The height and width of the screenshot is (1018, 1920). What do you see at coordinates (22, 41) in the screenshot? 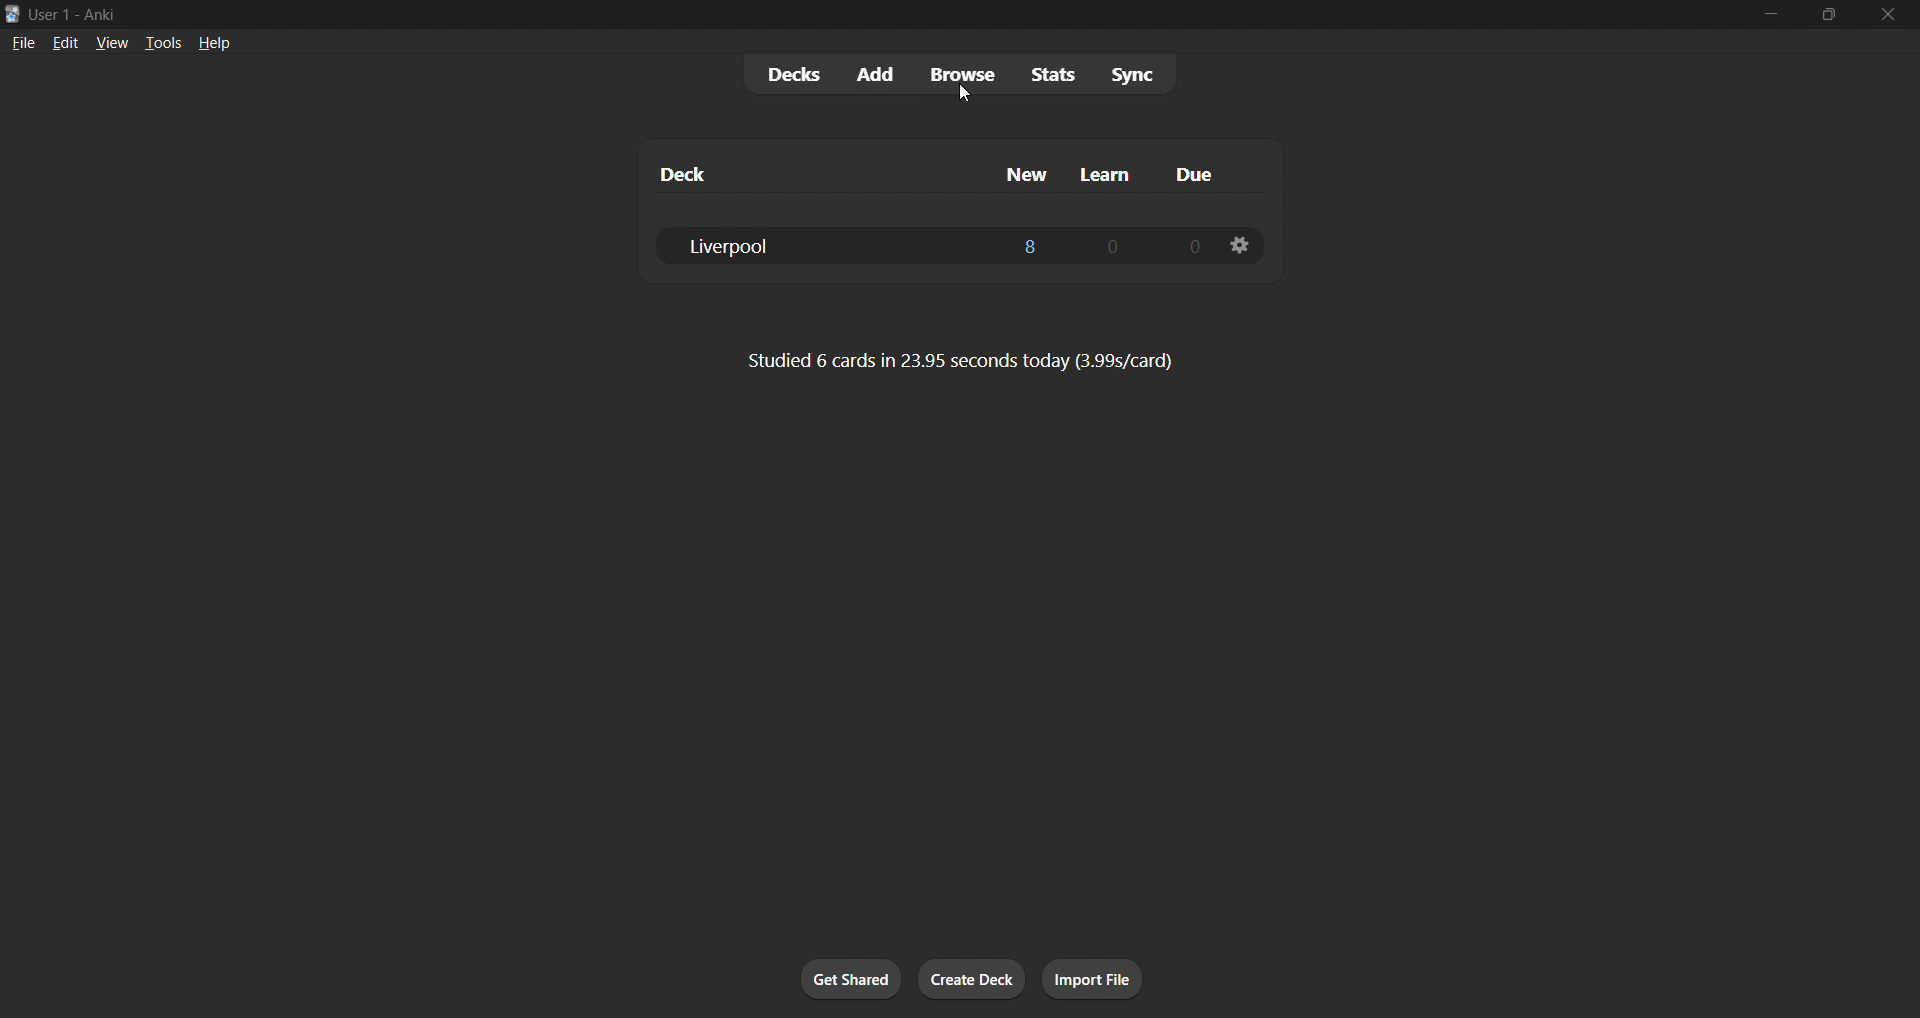
I see `file` at bounding box center [22, 41].